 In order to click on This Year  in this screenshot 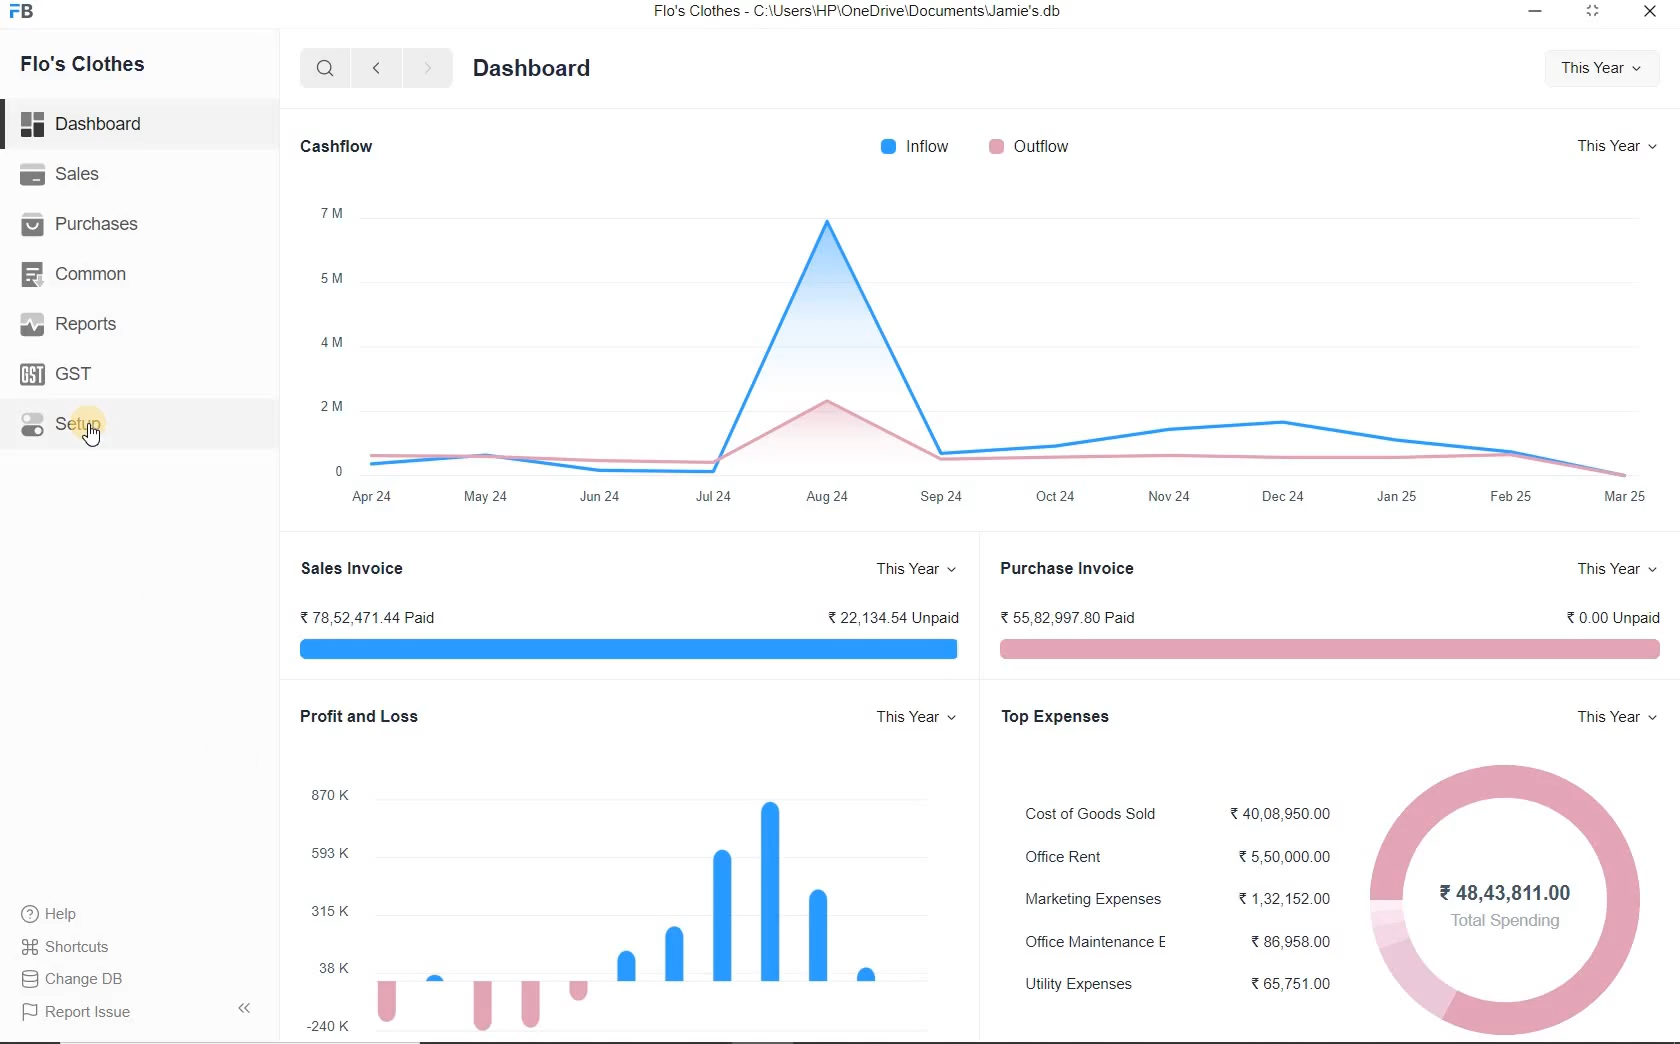, I will do `click(1598, 67)`.